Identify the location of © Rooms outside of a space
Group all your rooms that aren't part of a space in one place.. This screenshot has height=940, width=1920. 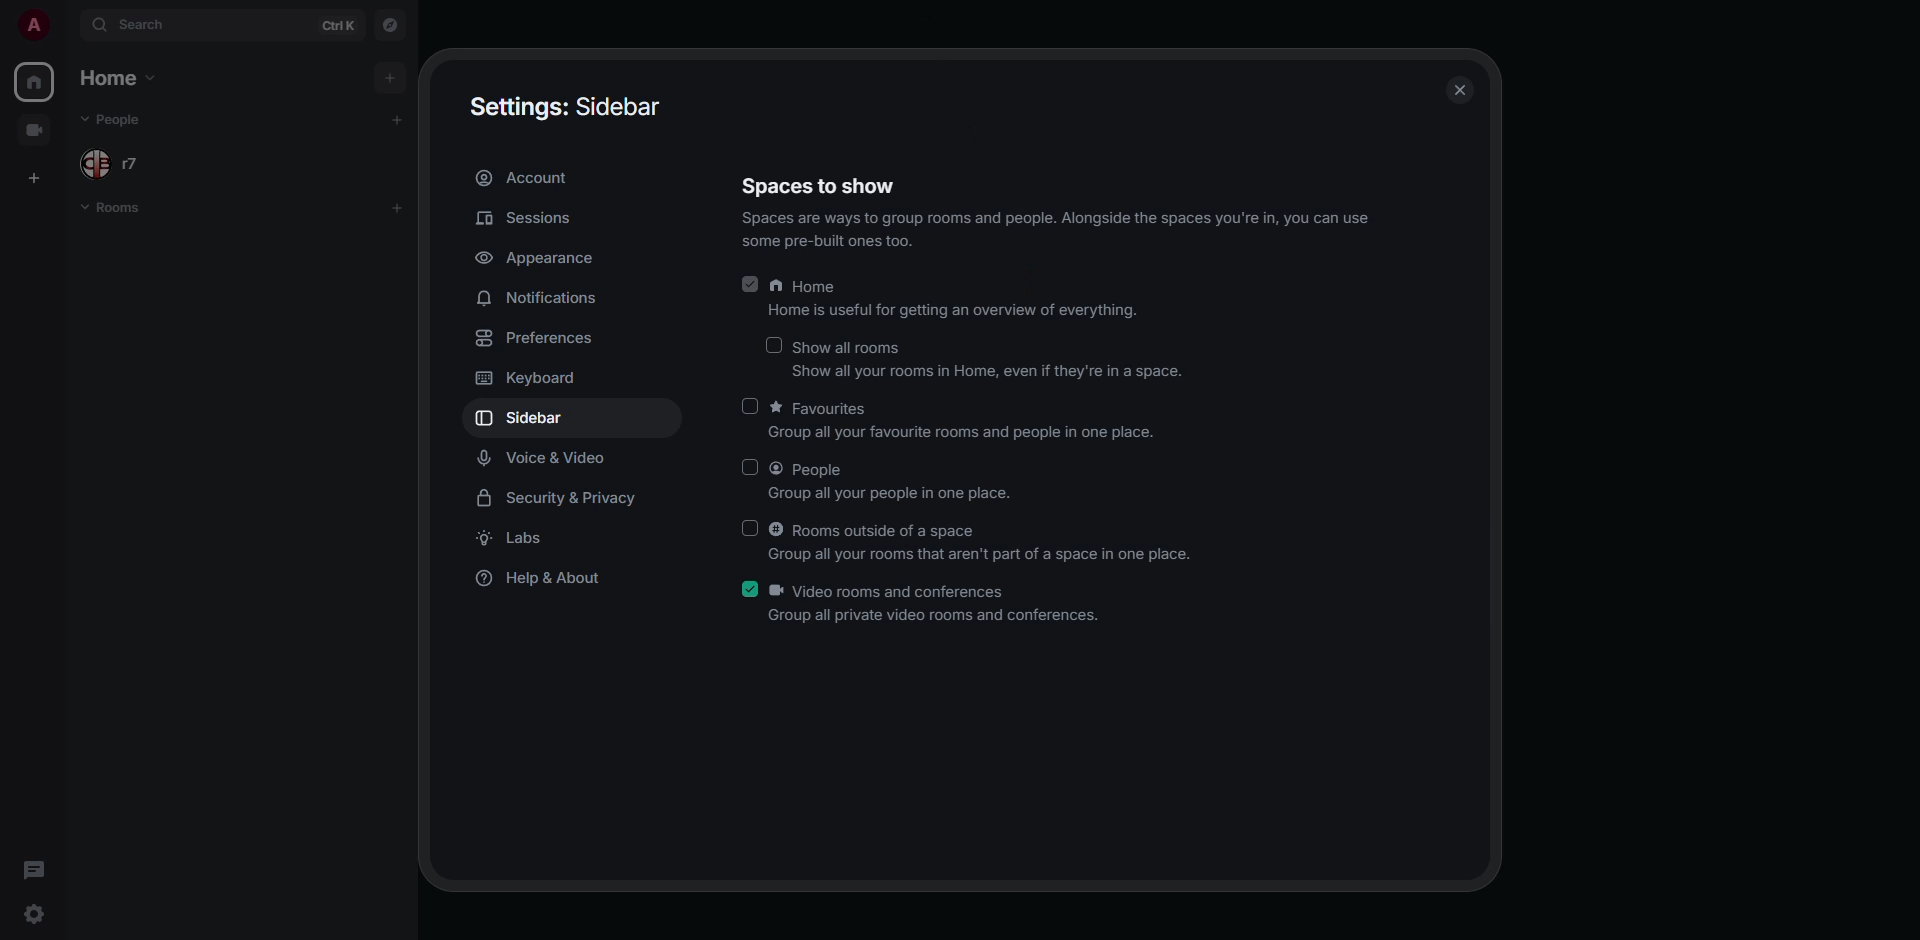
(982, 540).